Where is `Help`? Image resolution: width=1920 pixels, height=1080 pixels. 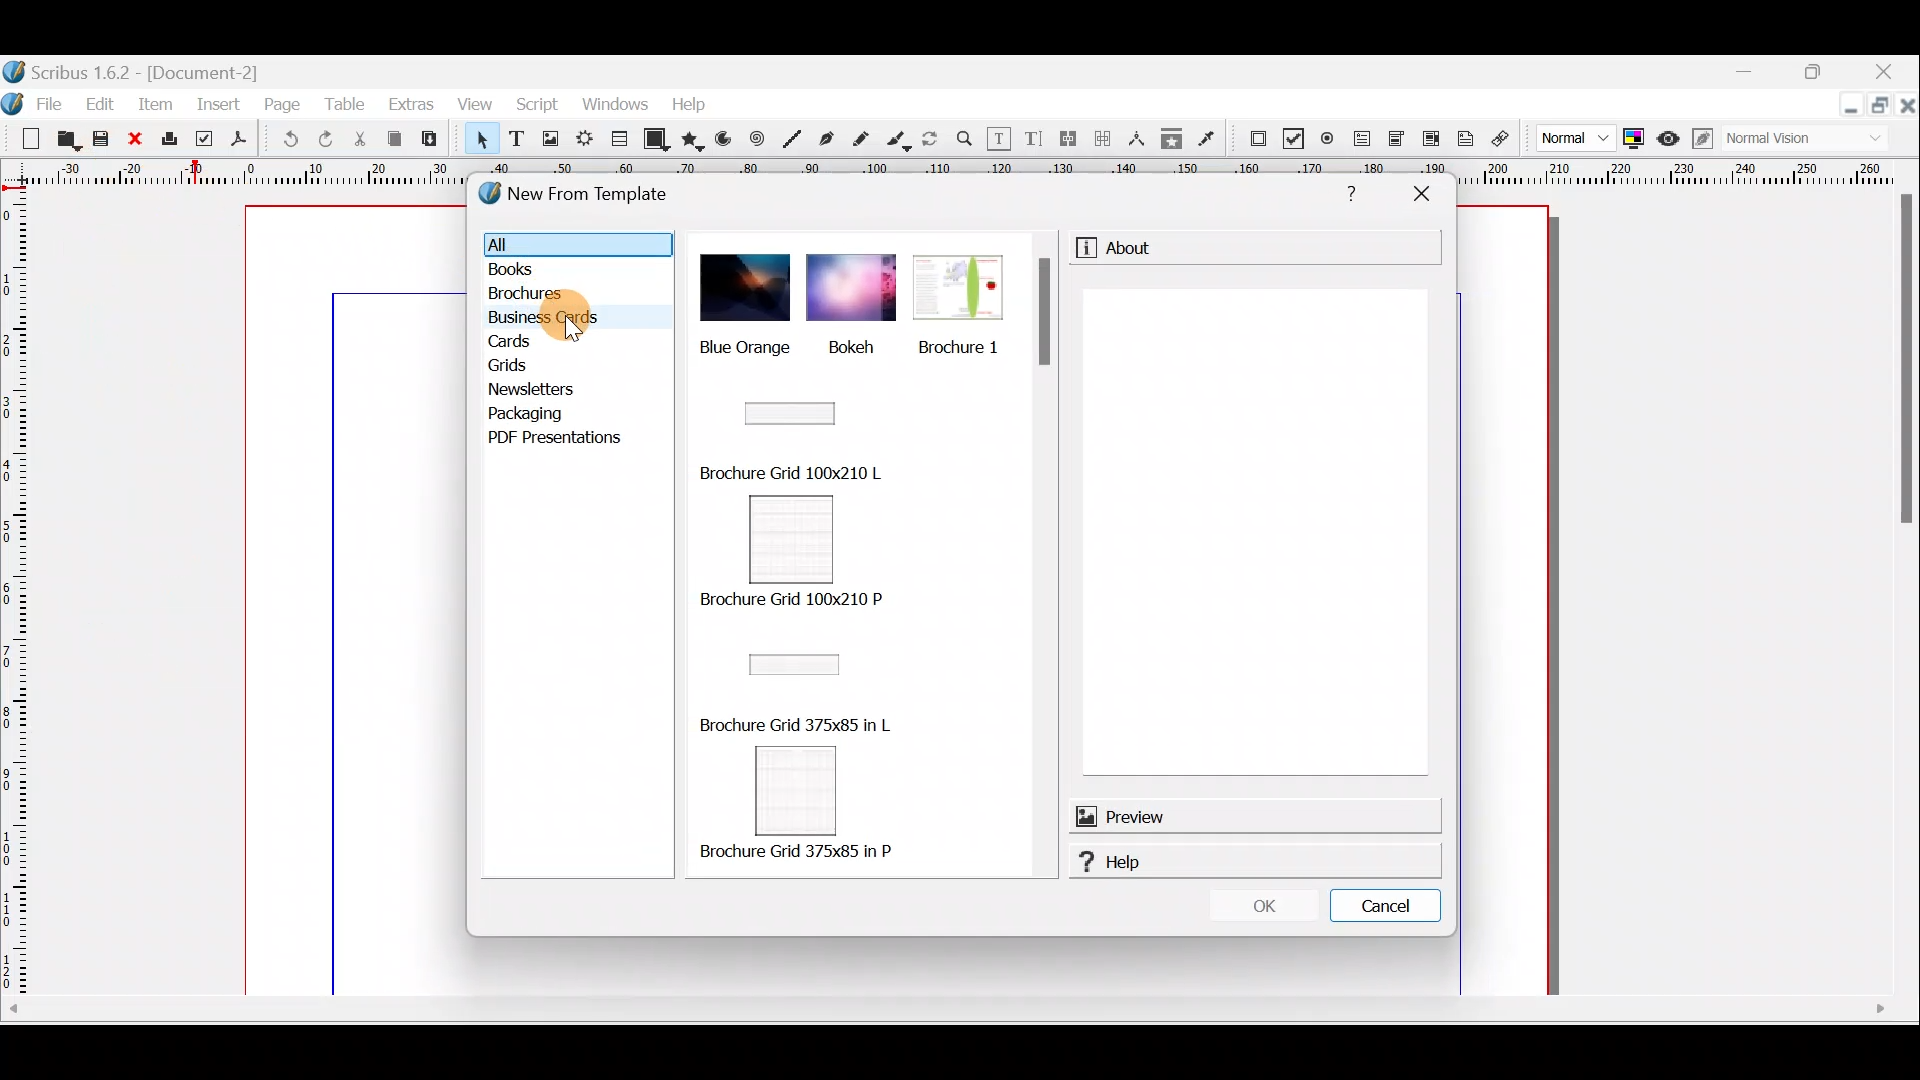 Help is located at coordinates (1354, 195).